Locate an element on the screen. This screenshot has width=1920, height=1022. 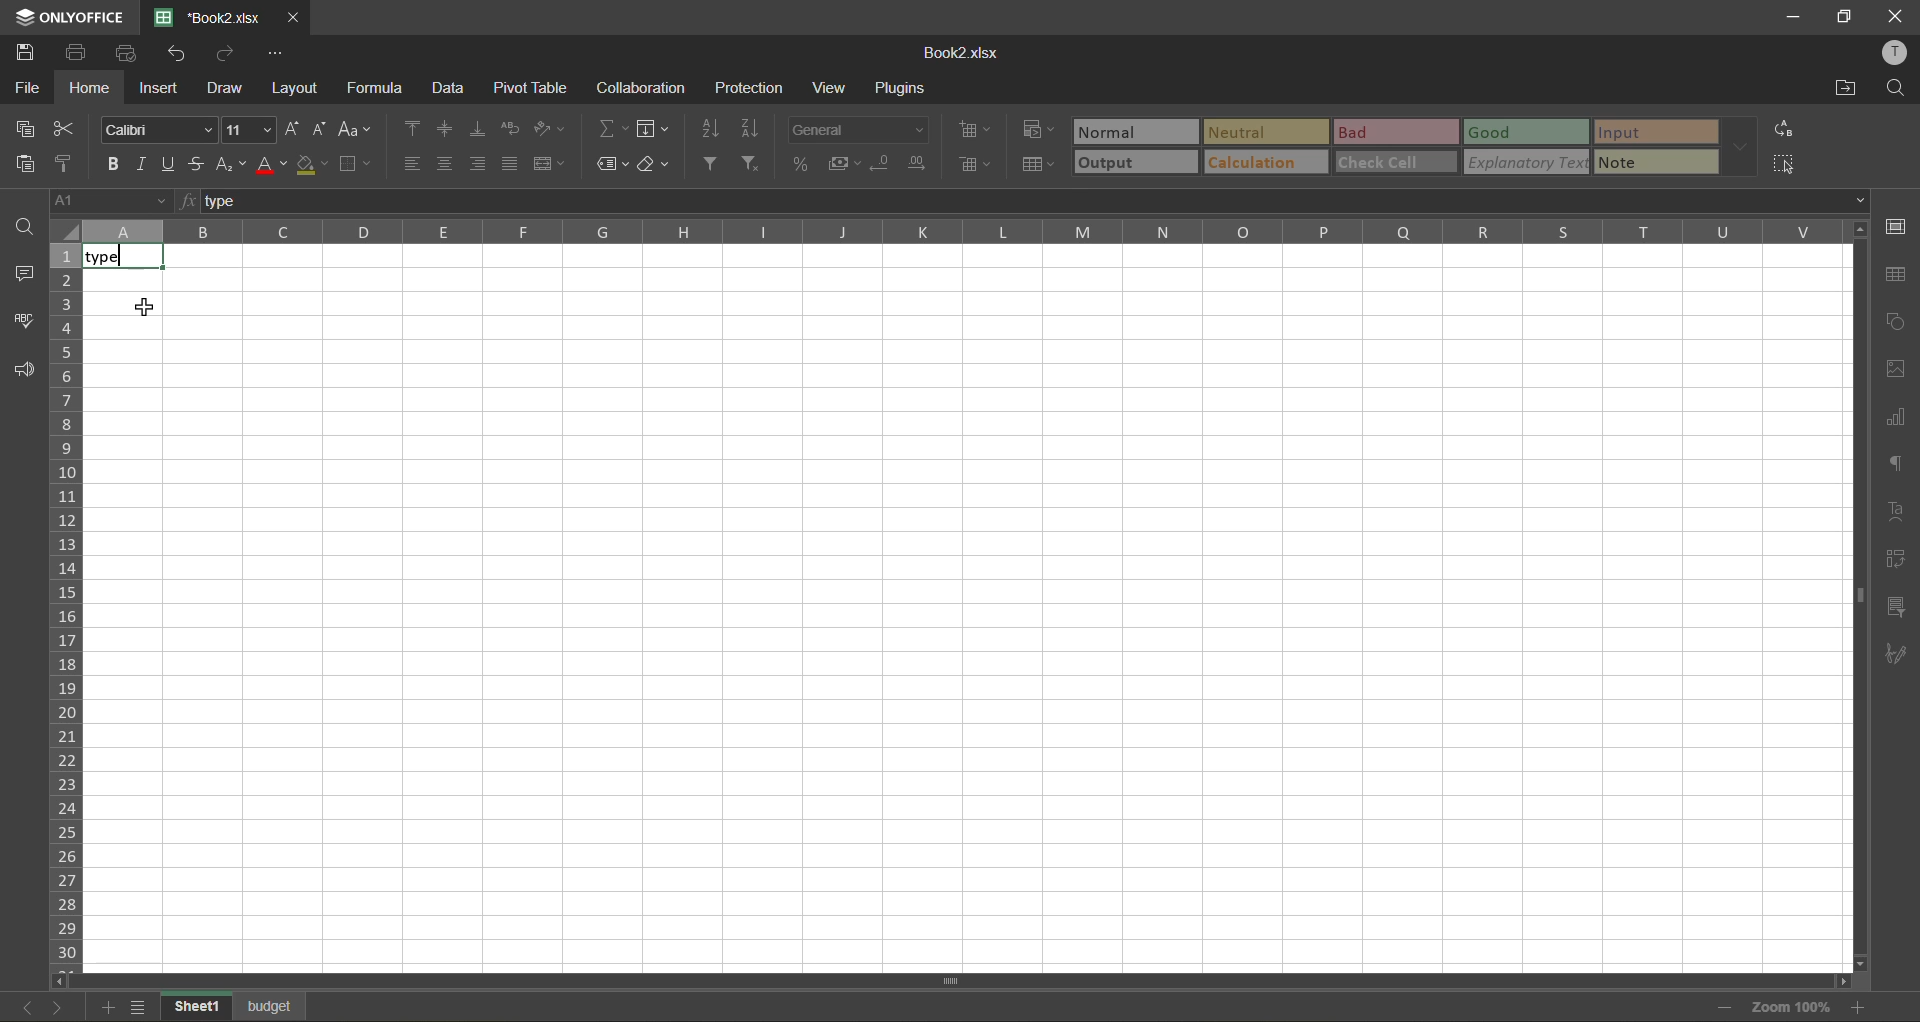
neutral  is located at coordinates (1265, 131).